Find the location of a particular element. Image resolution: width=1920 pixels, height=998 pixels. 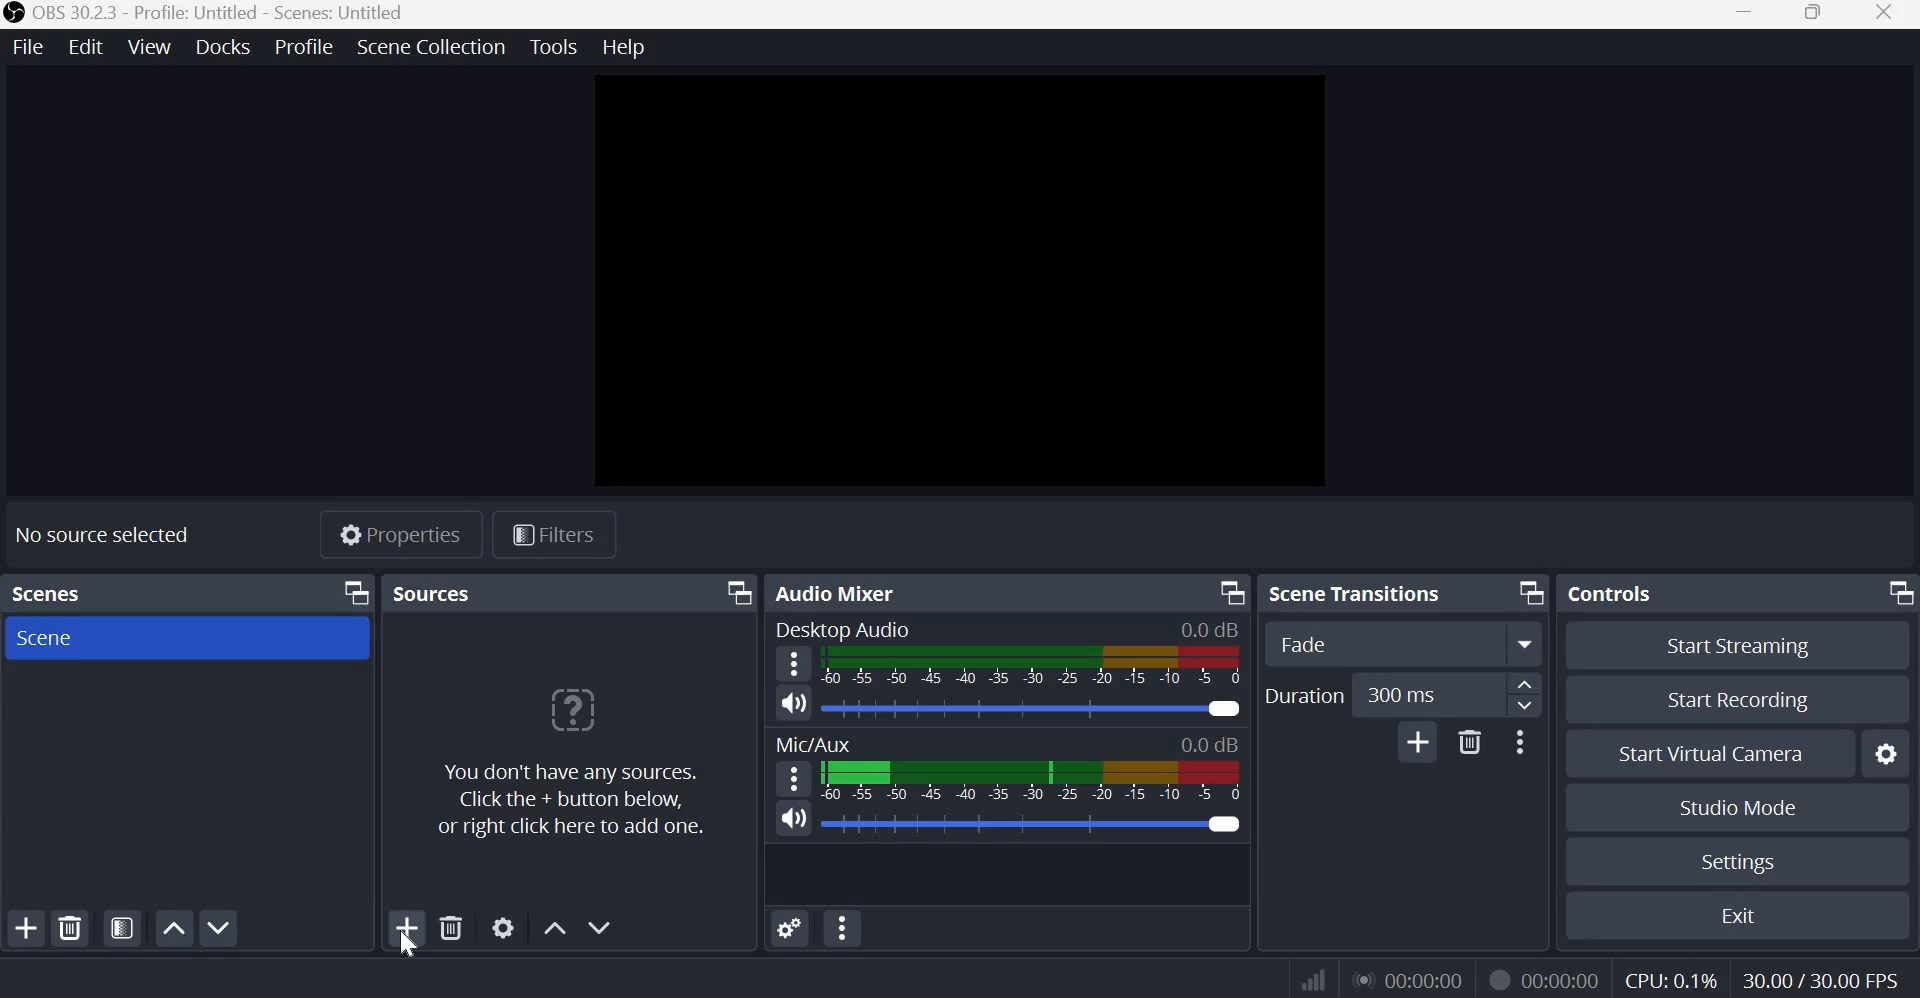

Duration is located at coordinates (1304, 697).